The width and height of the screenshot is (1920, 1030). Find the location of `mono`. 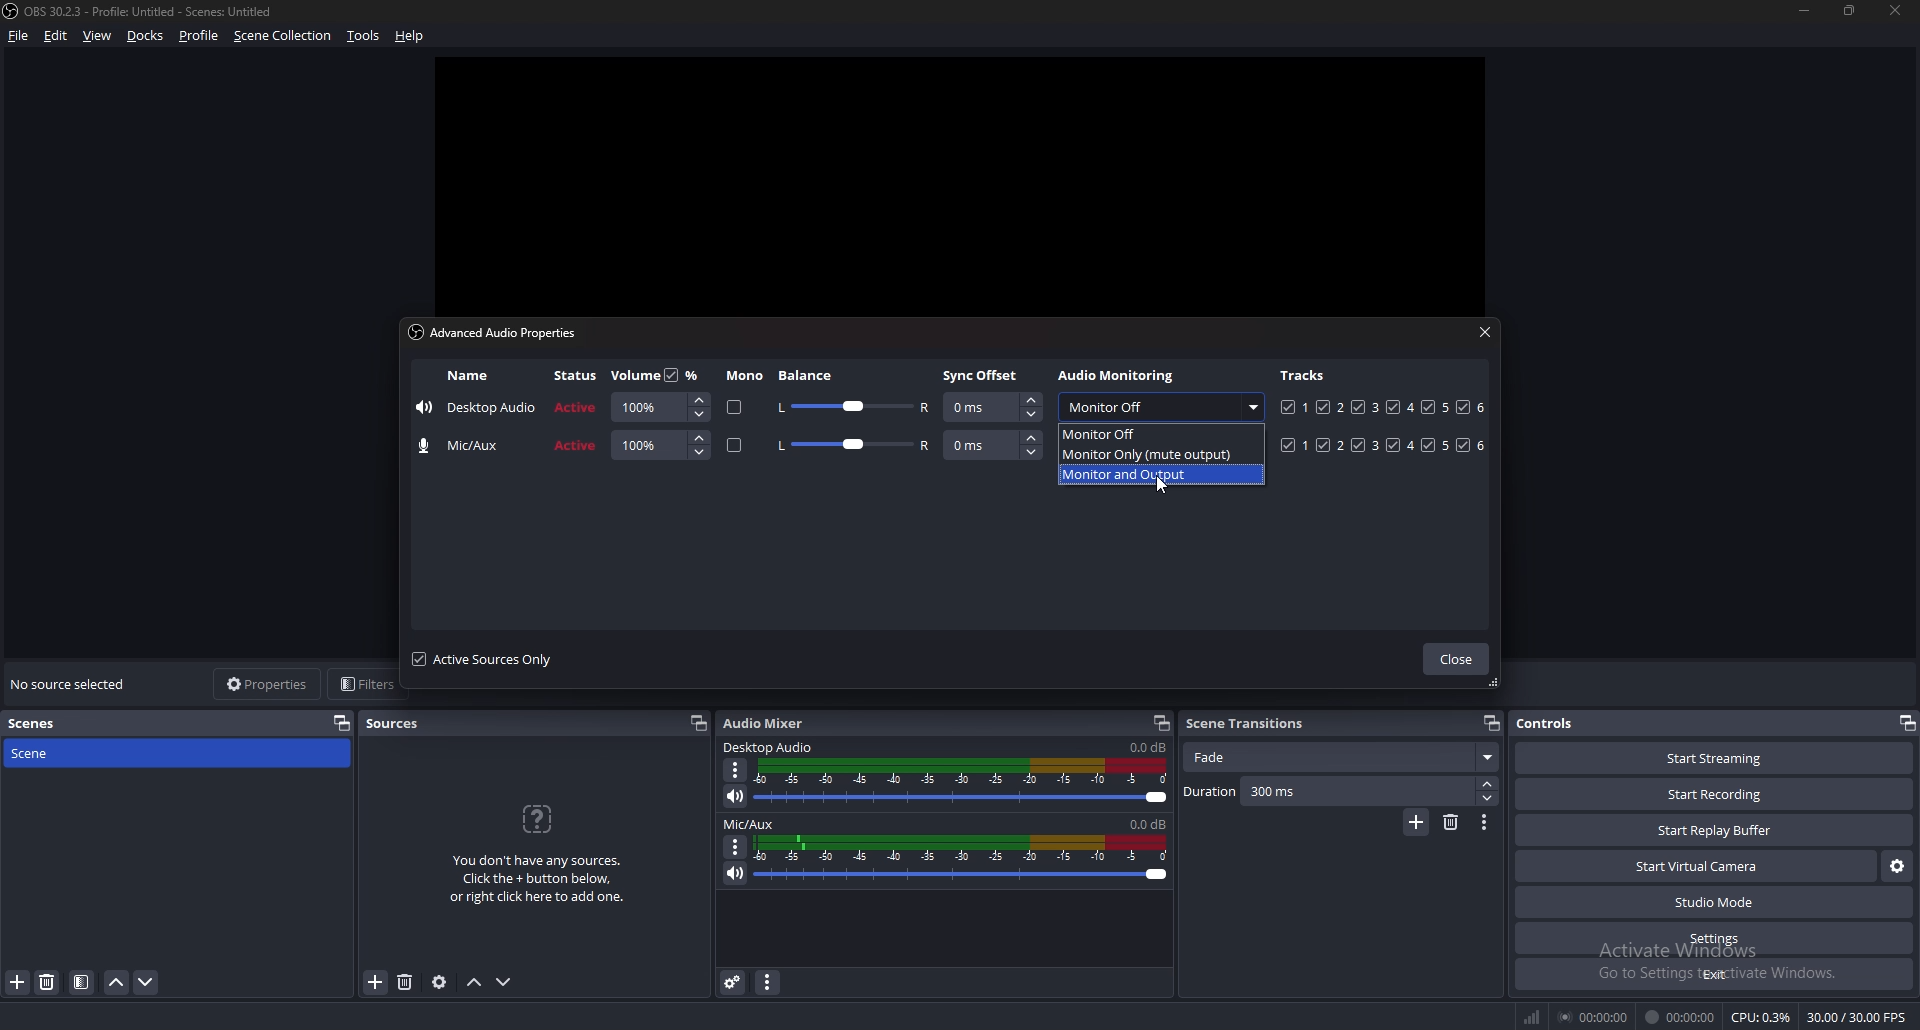

mono is located at coordinates (744, 376).